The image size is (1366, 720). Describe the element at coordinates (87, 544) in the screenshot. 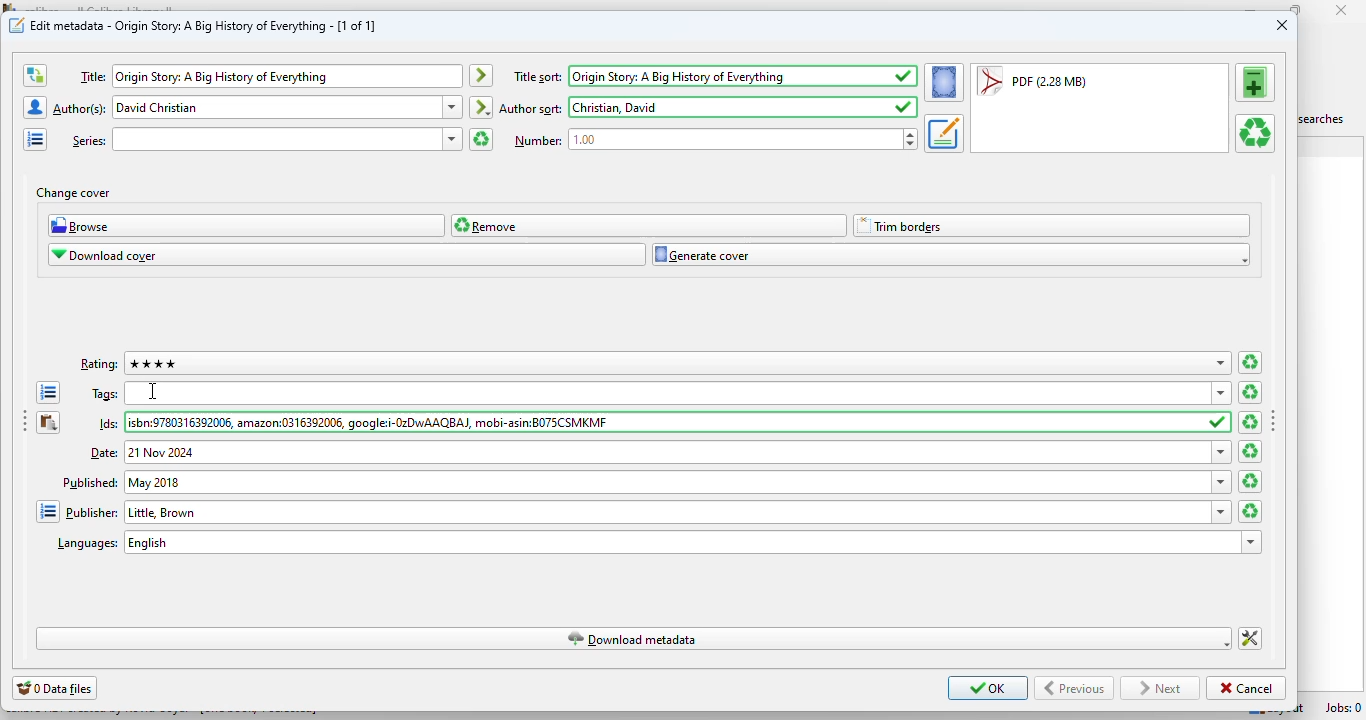

I see `text` at that location.